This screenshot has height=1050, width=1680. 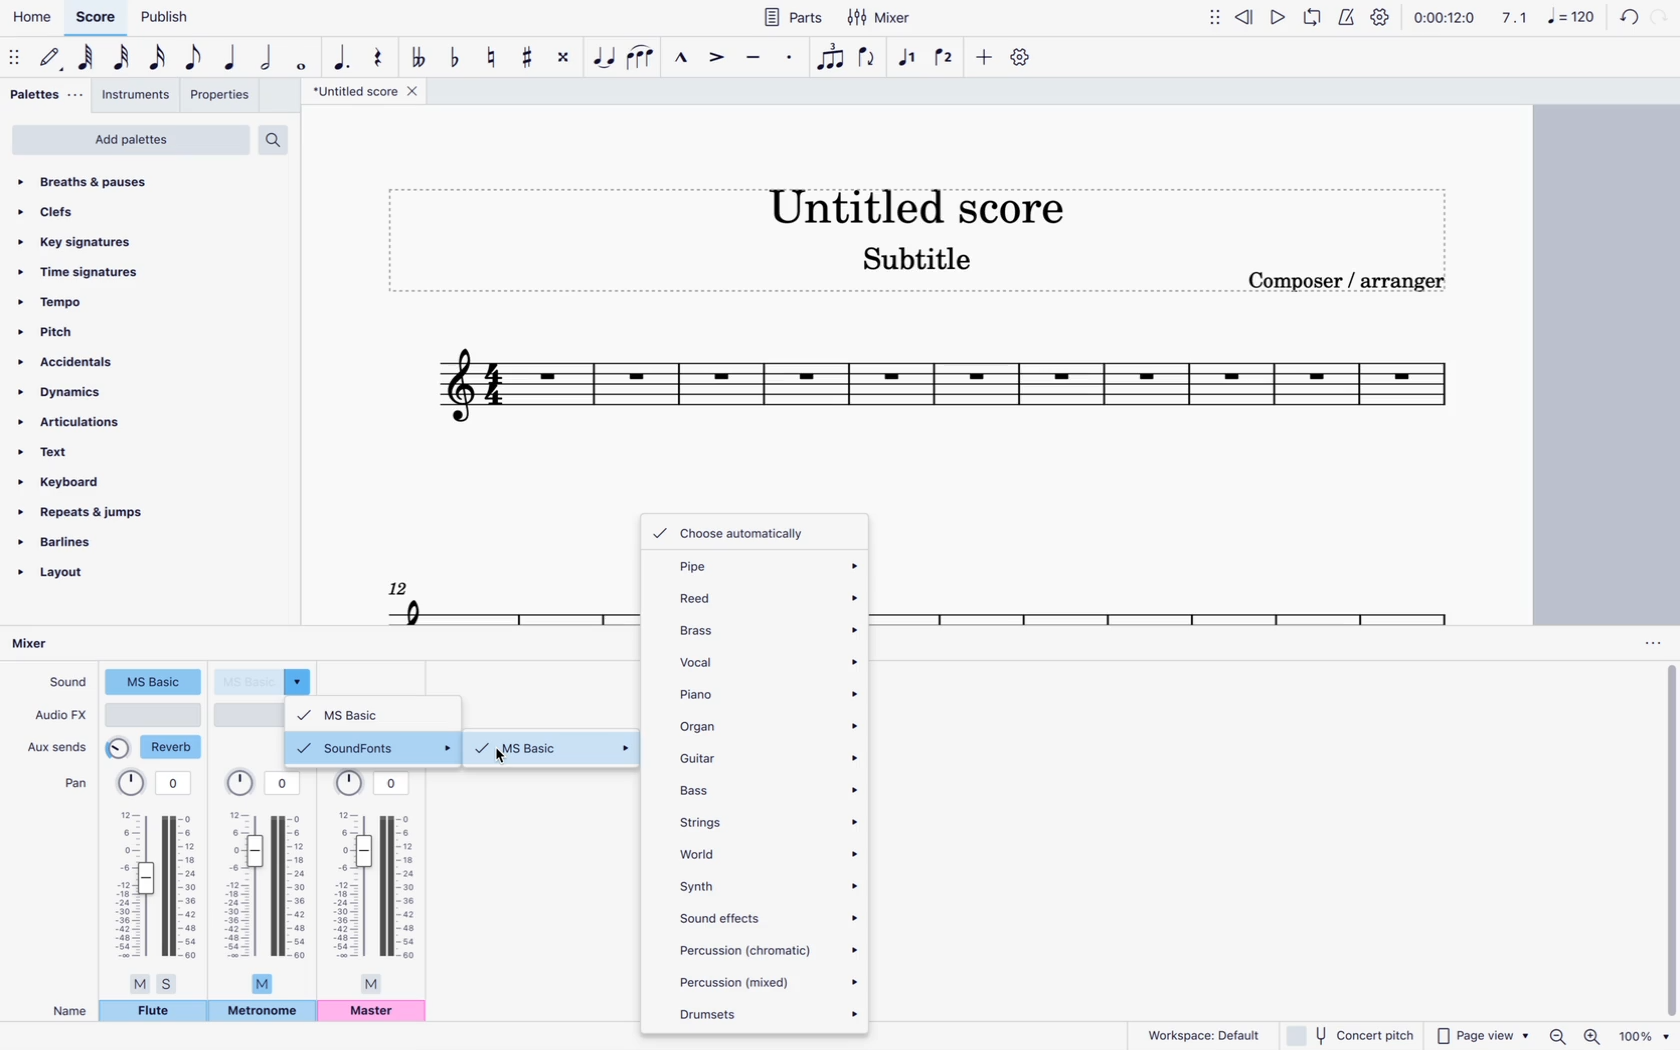 What do you see at coordinates (769, 755) in the screenshot?
I see `guitar` at bounding box center [769, 755].